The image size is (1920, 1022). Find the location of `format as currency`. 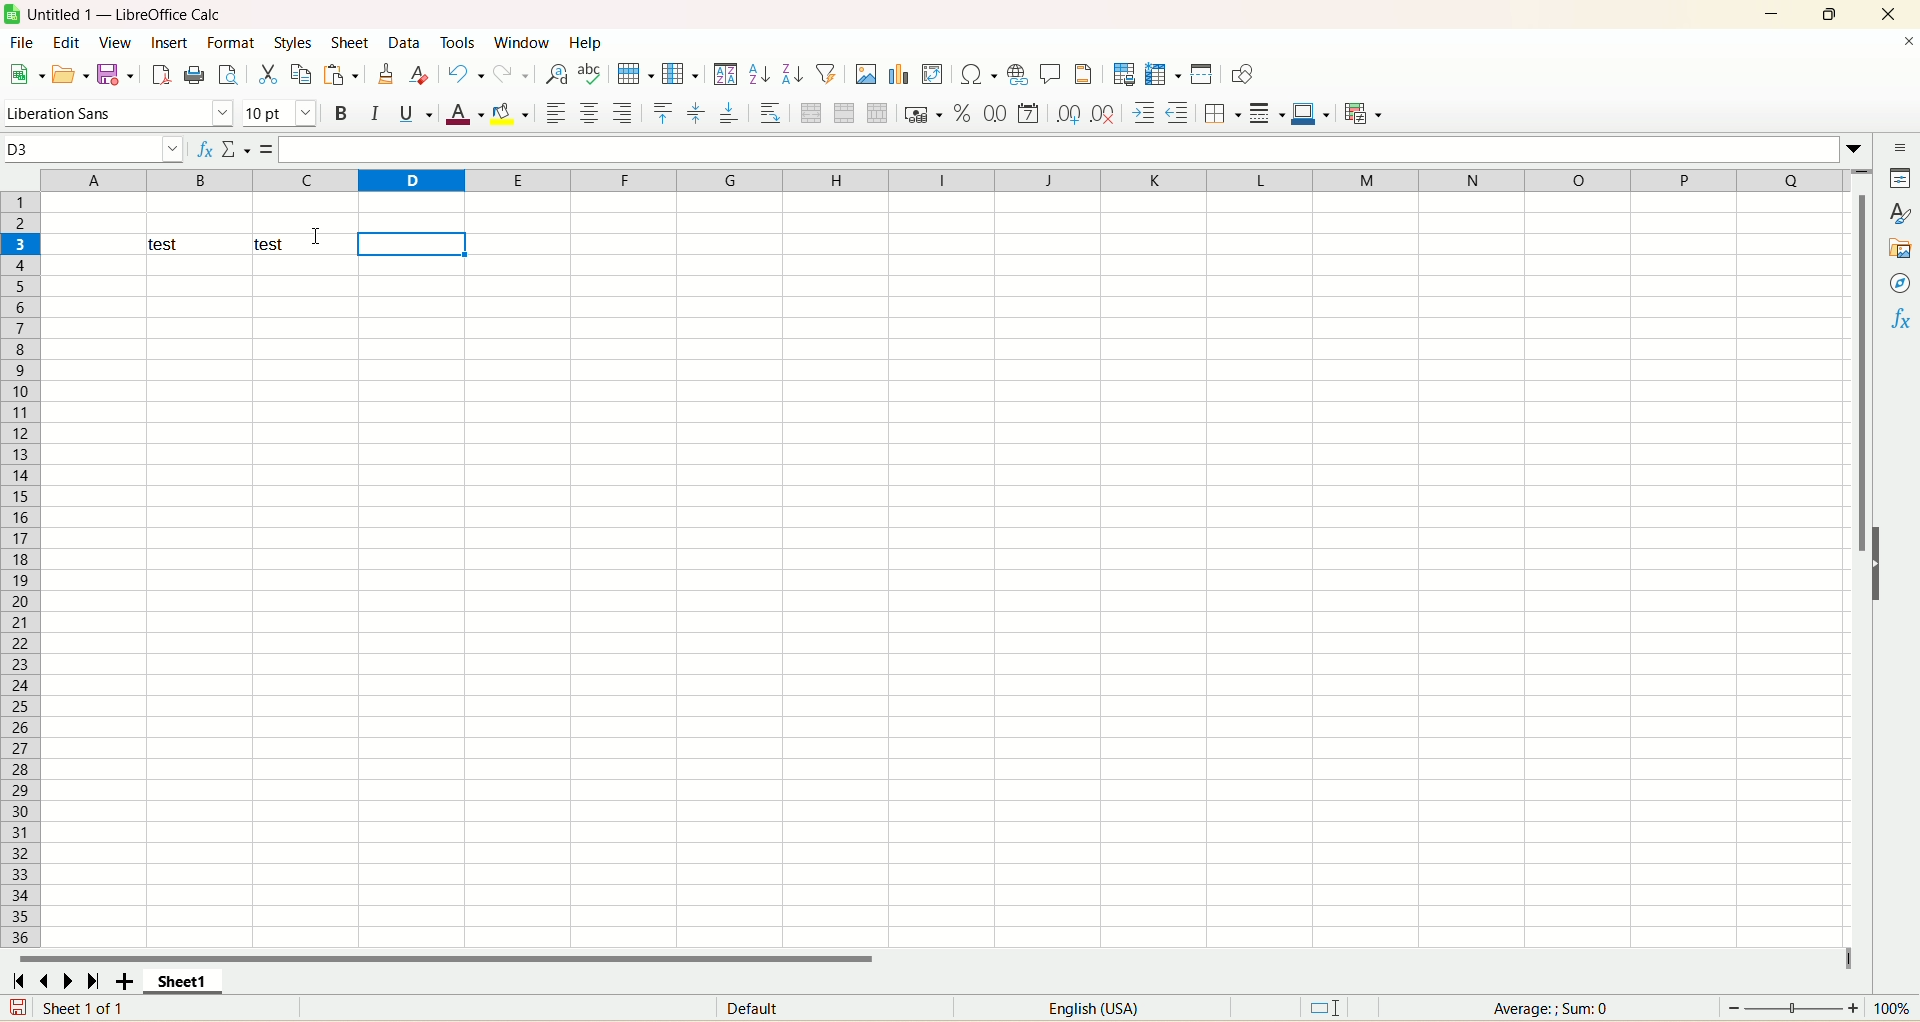

format as currency is located at coordinates (925, 113).